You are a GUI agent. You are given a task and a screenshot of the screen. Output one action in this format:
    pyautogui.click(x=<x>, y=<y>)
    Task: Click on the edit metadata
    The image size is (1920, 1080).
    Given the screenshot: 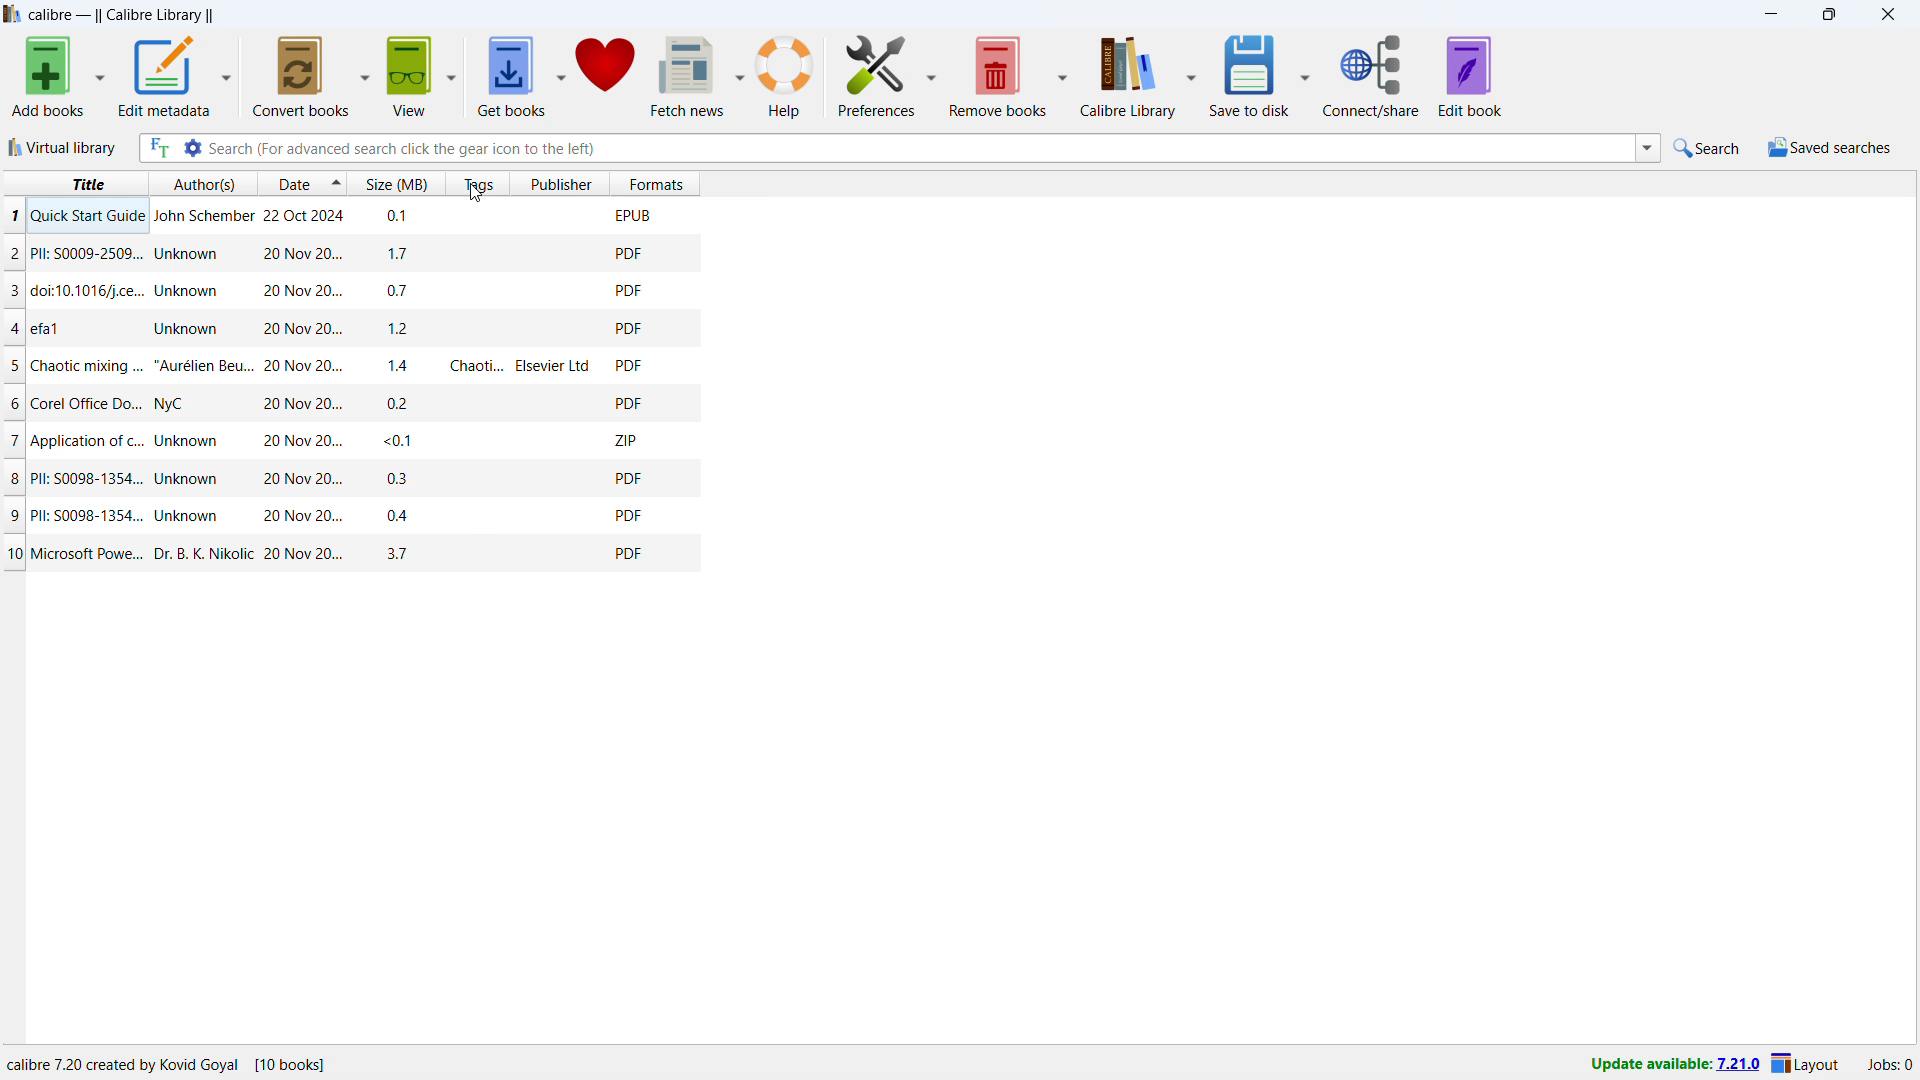 What is the action you would take?
    pyautogui.click(x=164, y=74)
    